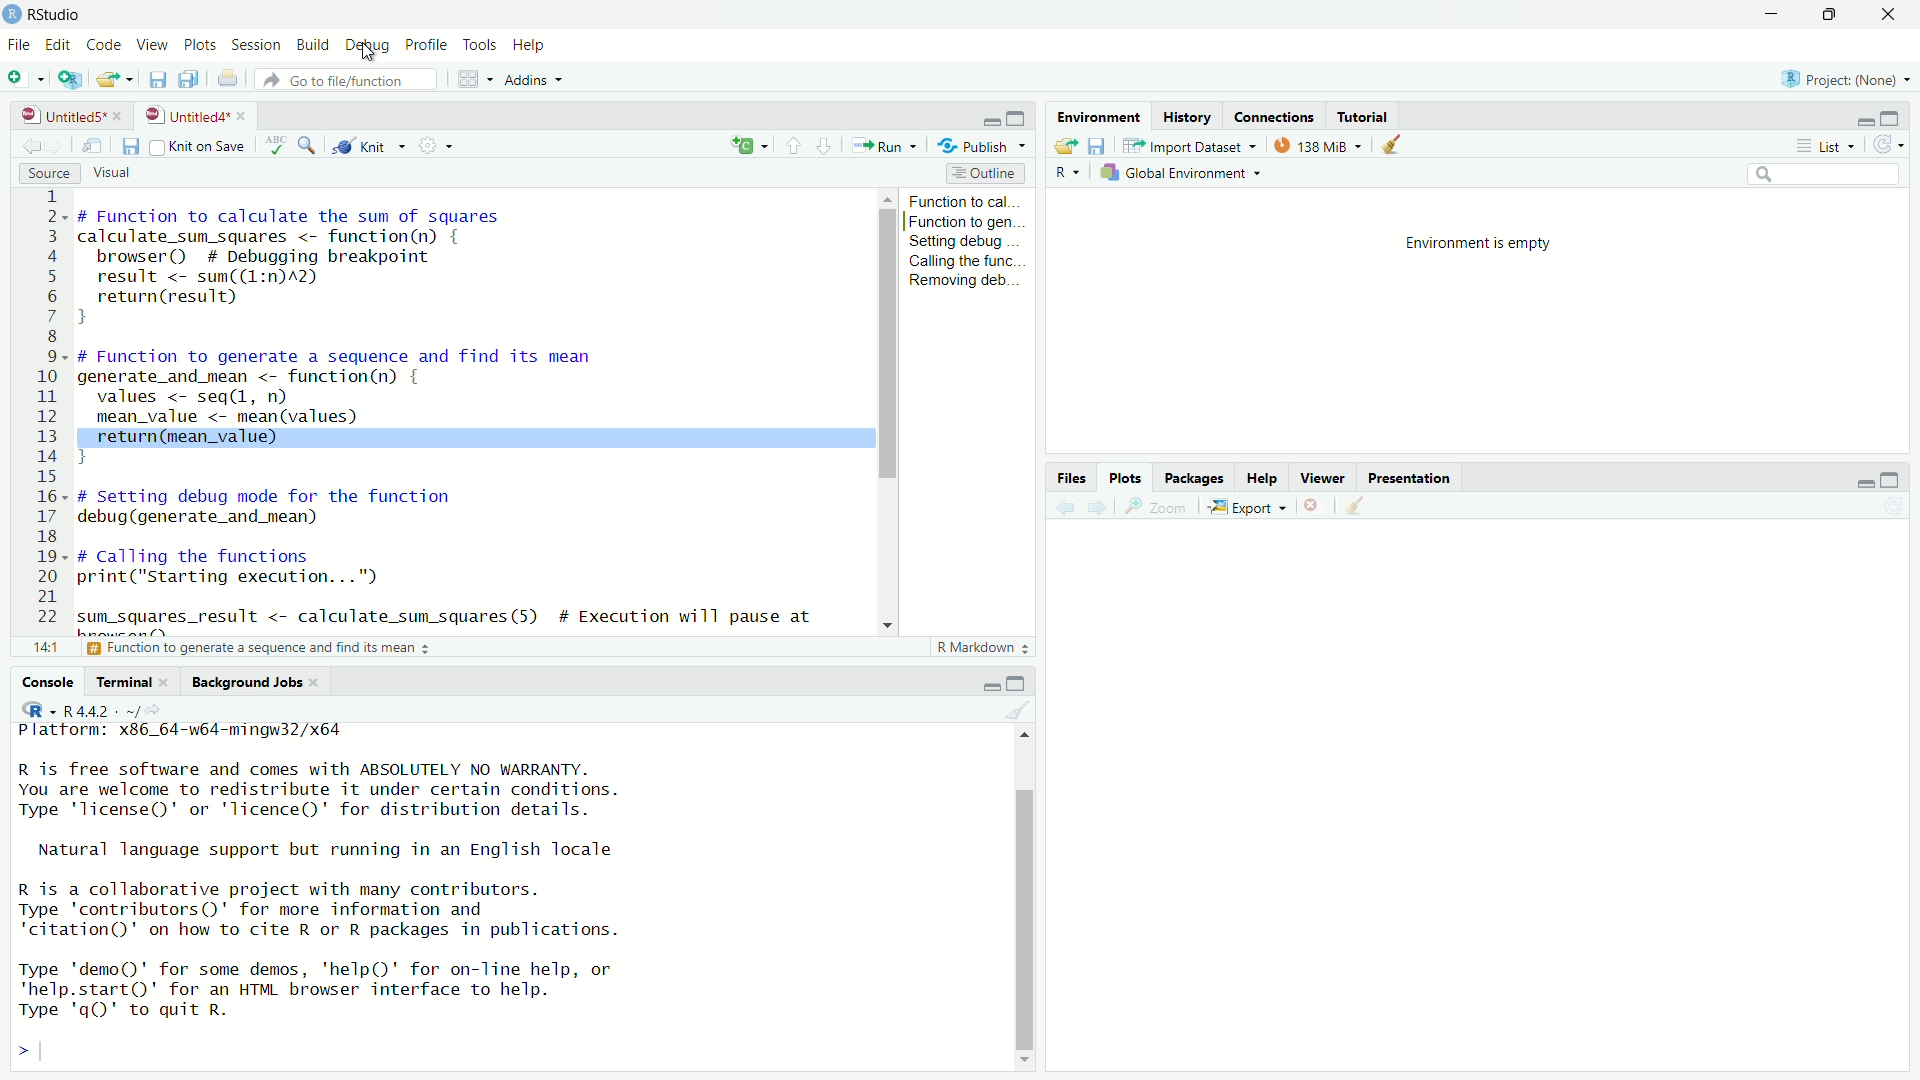 Image resolution: width=1920 pixels, height=1080 pixels. I want to click on refresh the list of objects, so click(1895, 145).